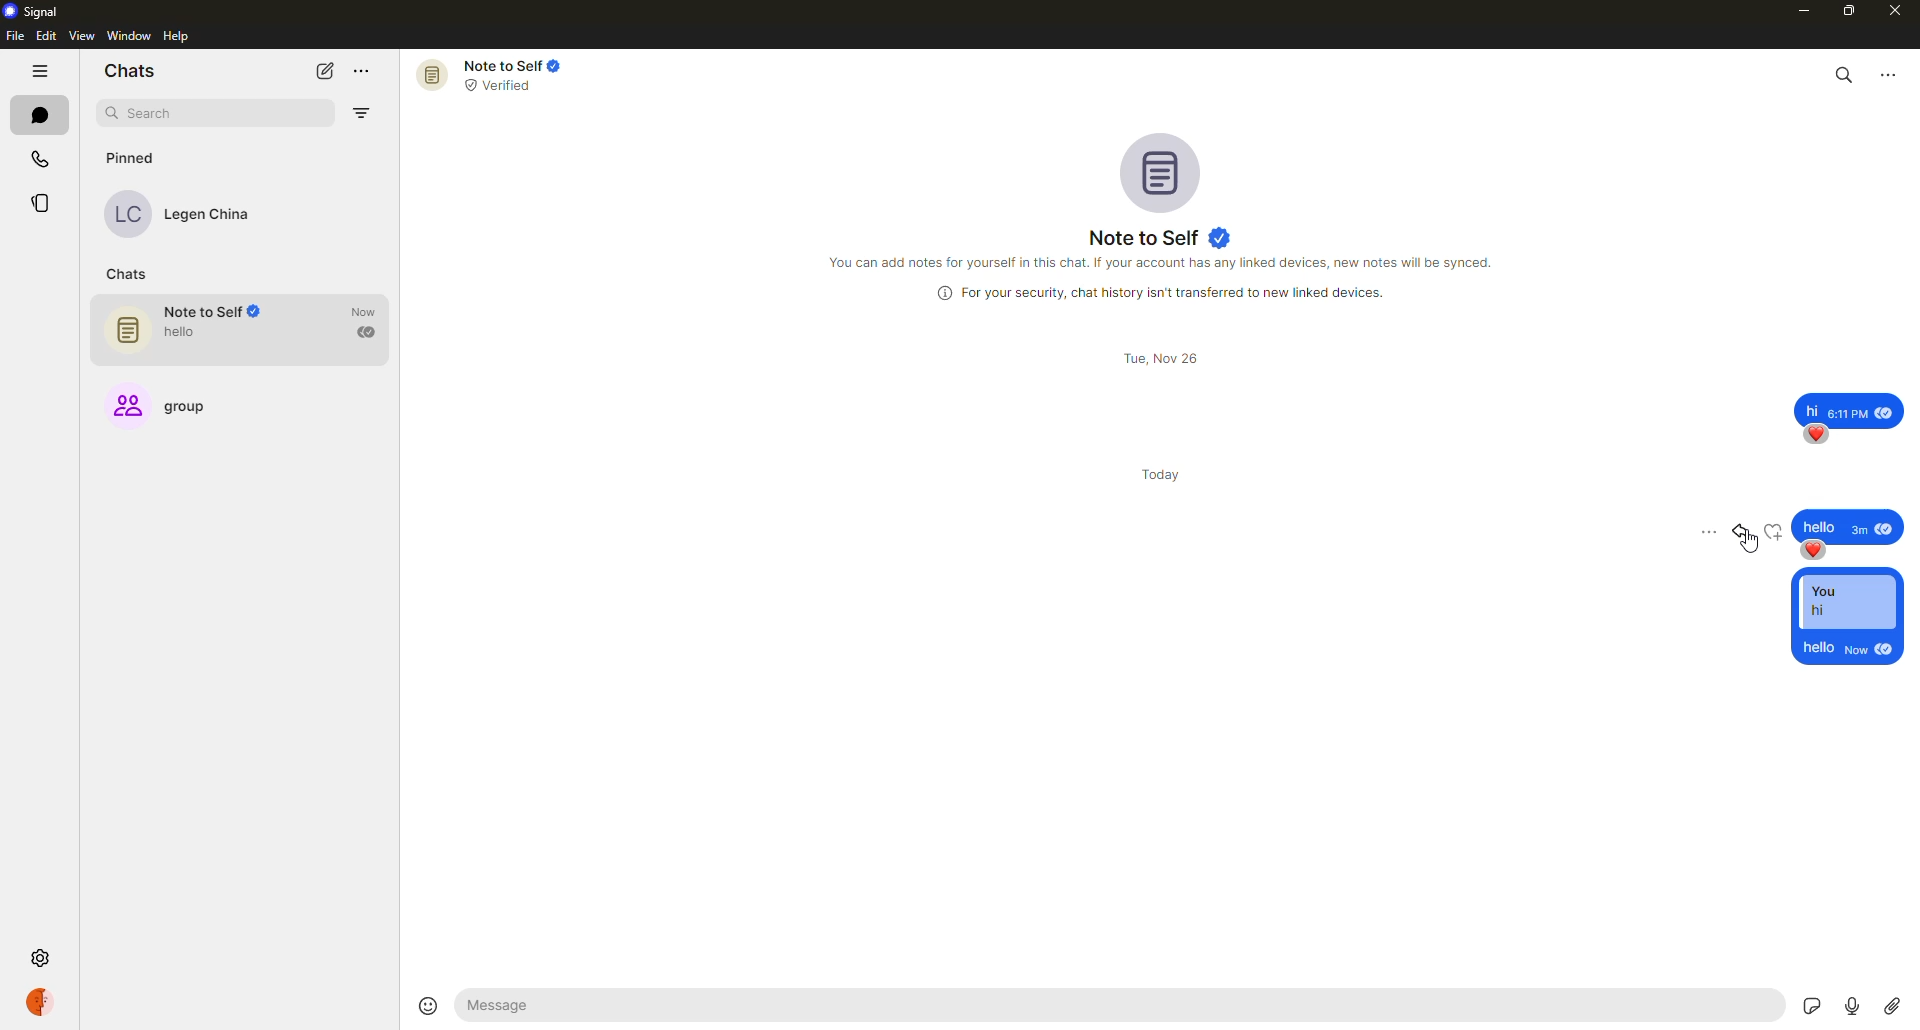  What do you see at coordinates (126, 273) in the screenshot?
I see `chats` at bounding box center [126, 273].